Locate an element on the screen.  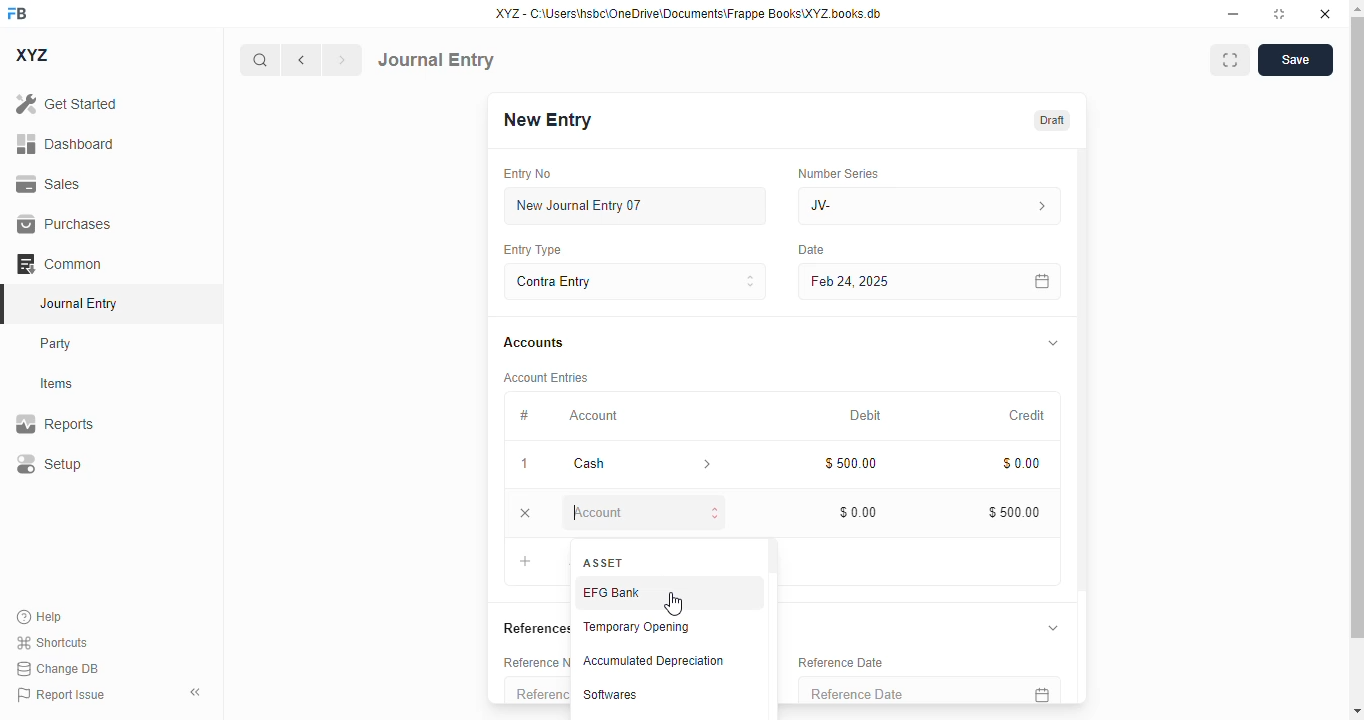
cursor is located at coordinates (673, 604).